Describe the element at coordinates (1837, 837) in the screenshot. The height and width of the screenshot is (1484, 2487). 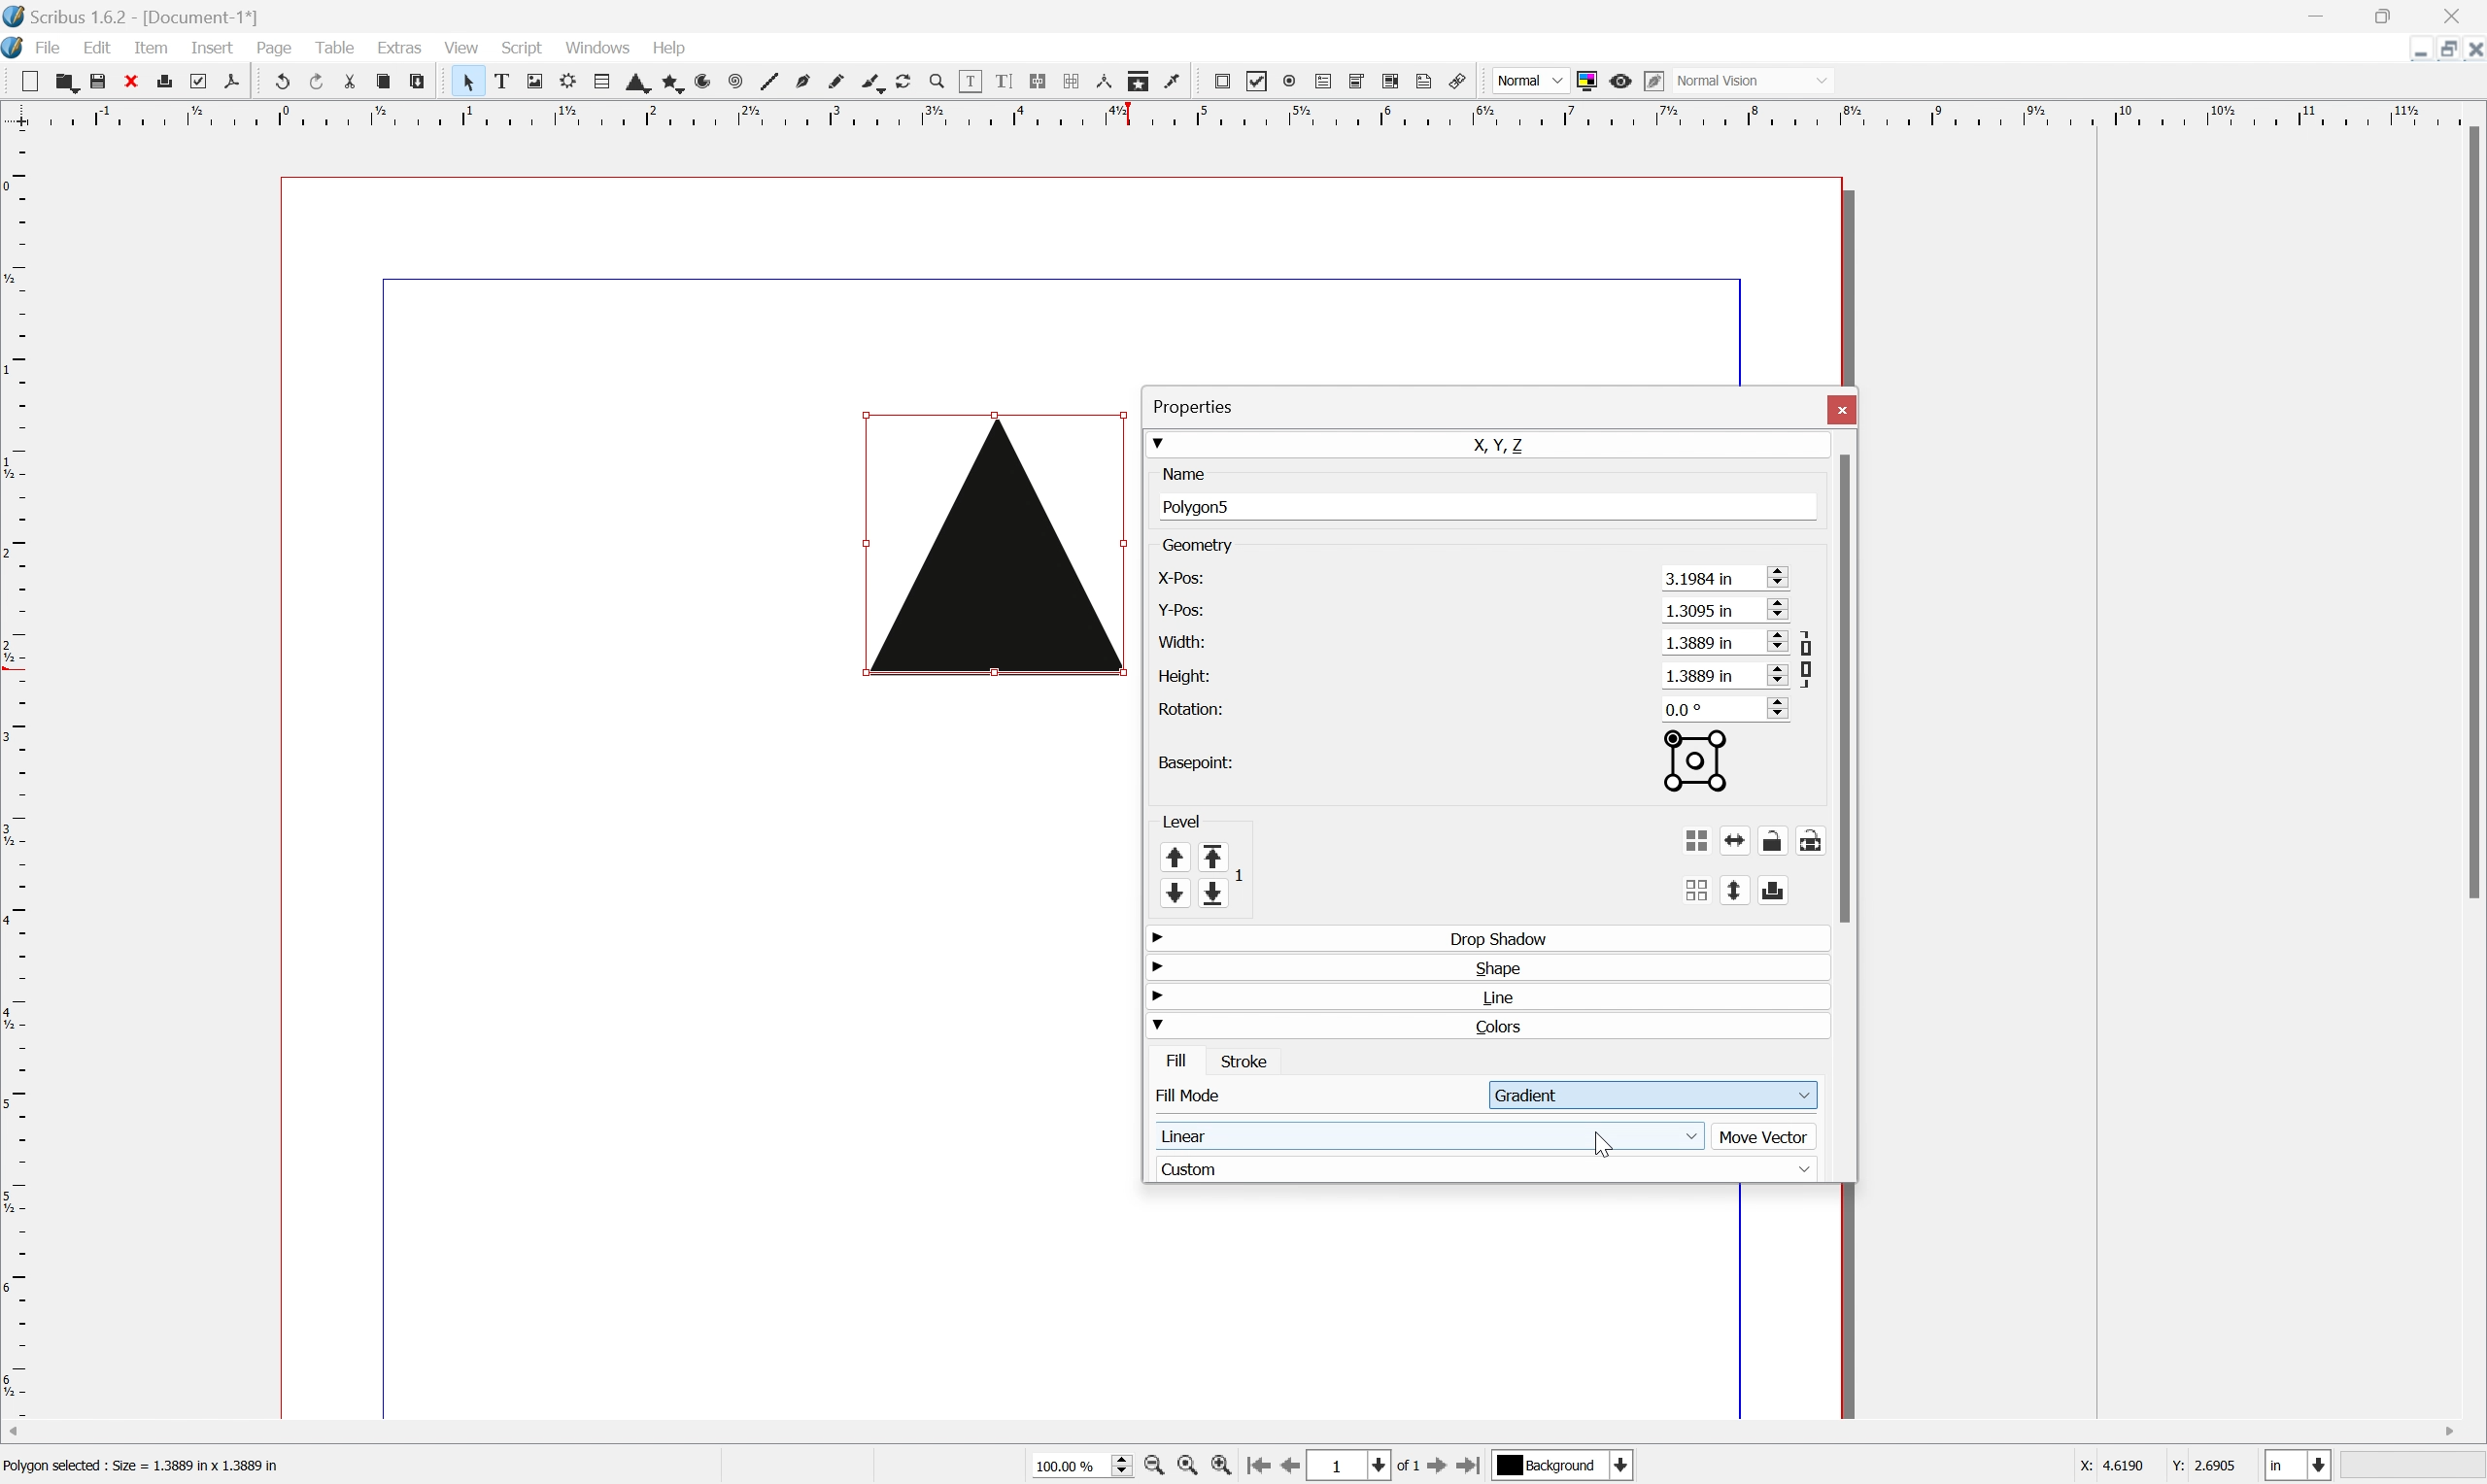
I see `Lock or unlock the size of the object` at that location.